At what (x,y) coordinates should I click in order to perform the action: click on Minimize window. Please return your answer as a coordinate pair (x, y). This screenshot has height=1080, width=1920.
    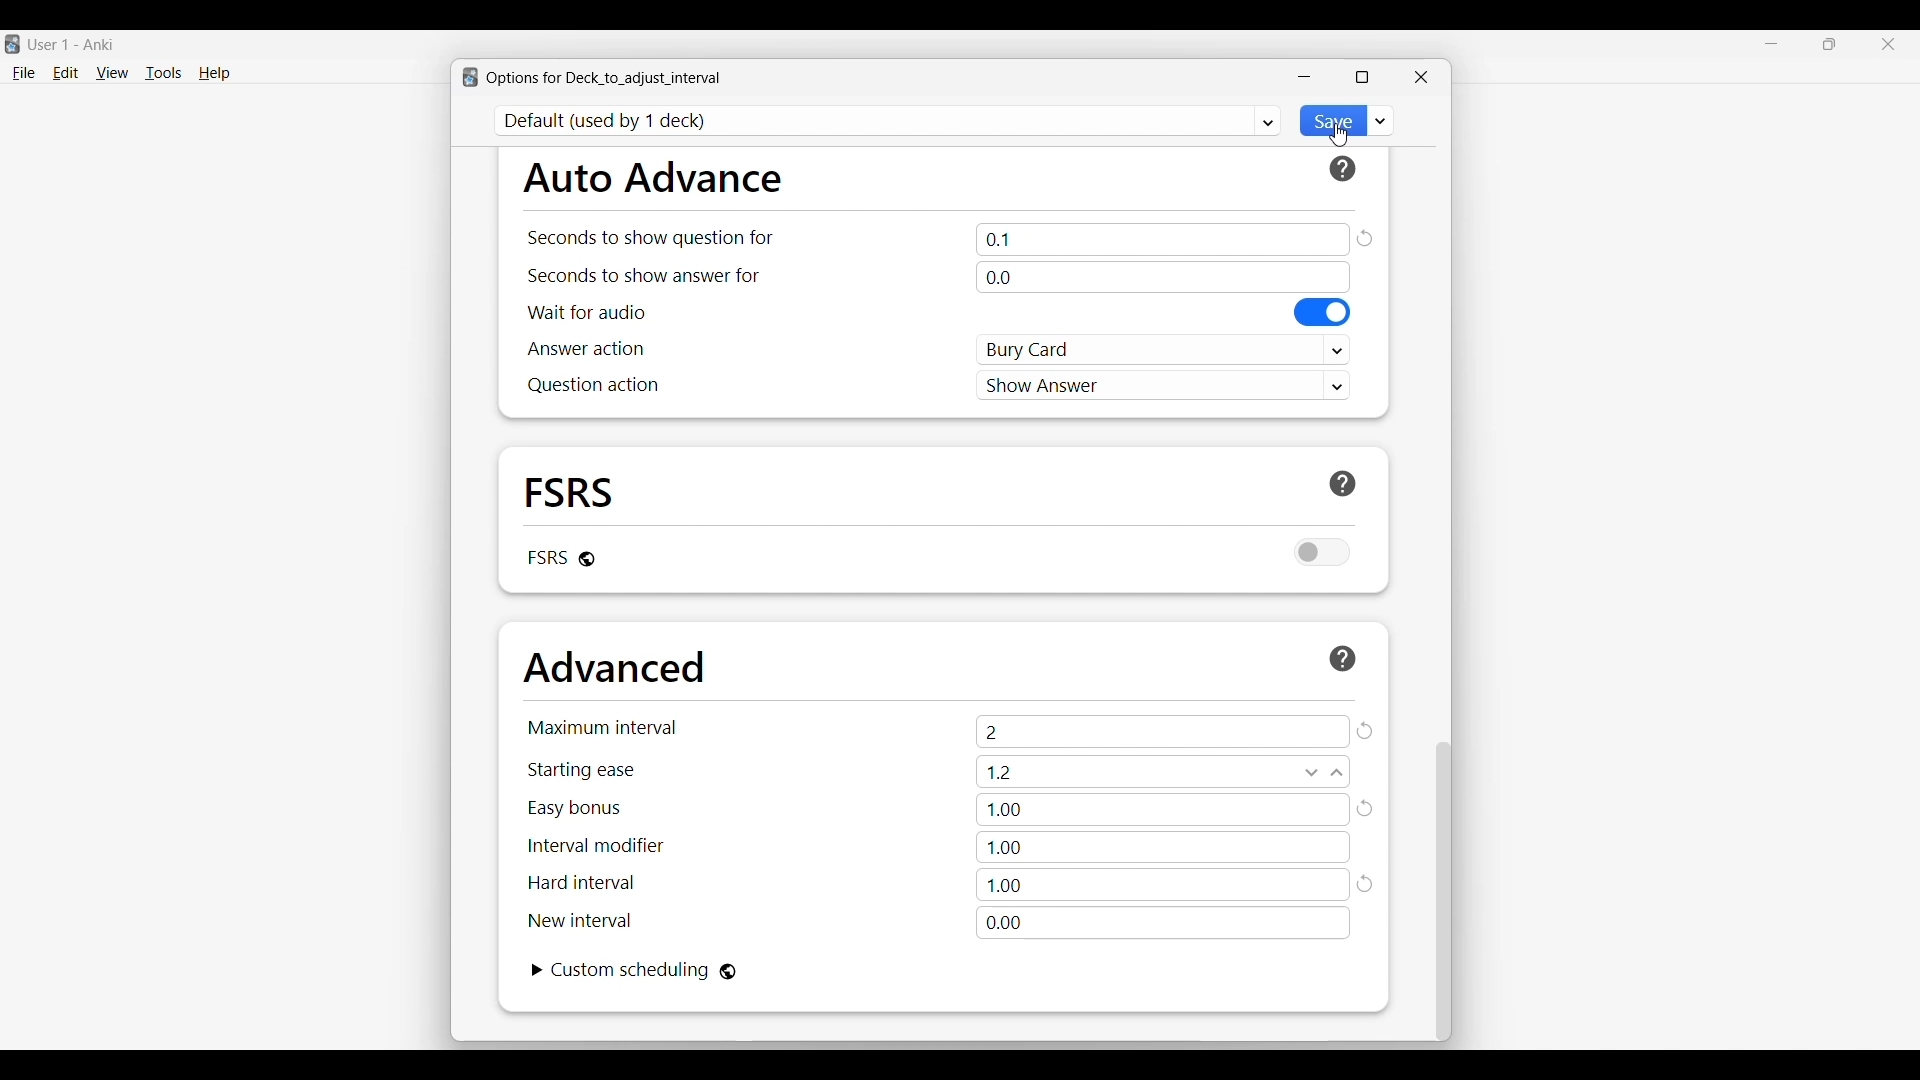
    Looking at the image, I should click on (1304, 77).